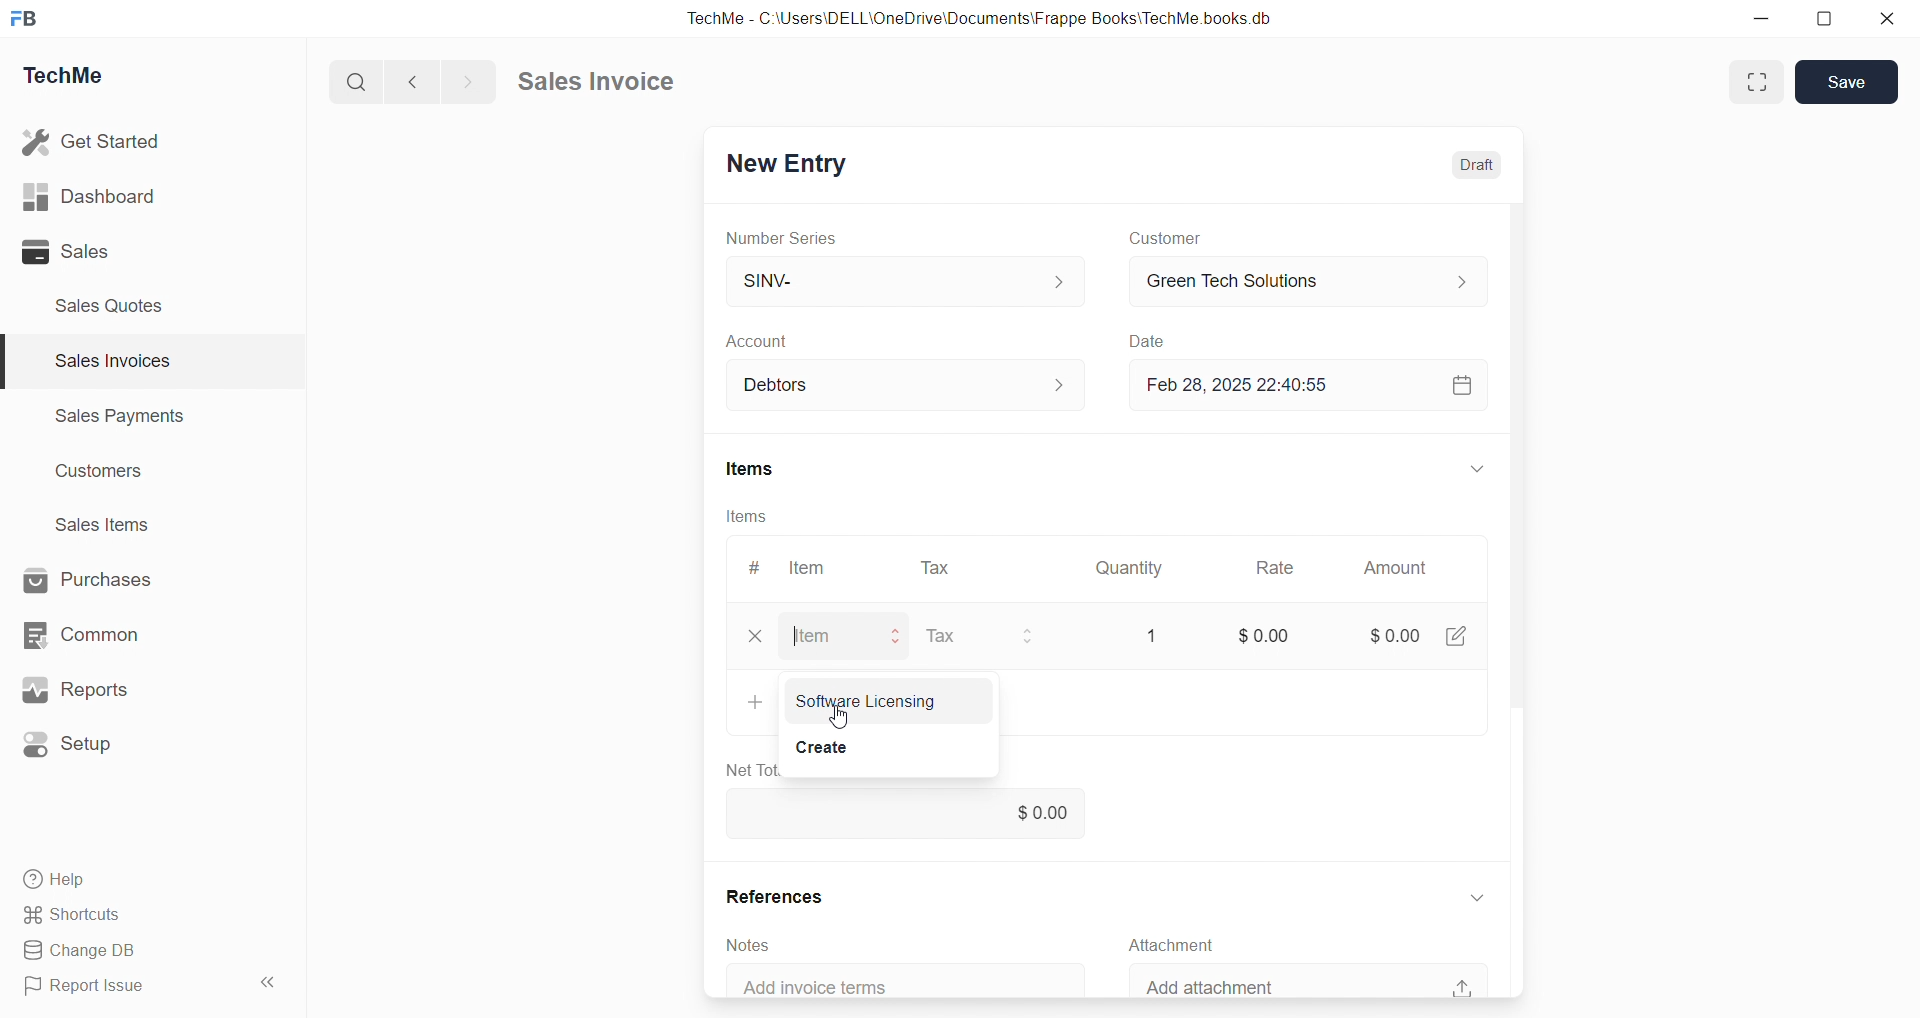  I want to click on resize, so click(1824, 20).